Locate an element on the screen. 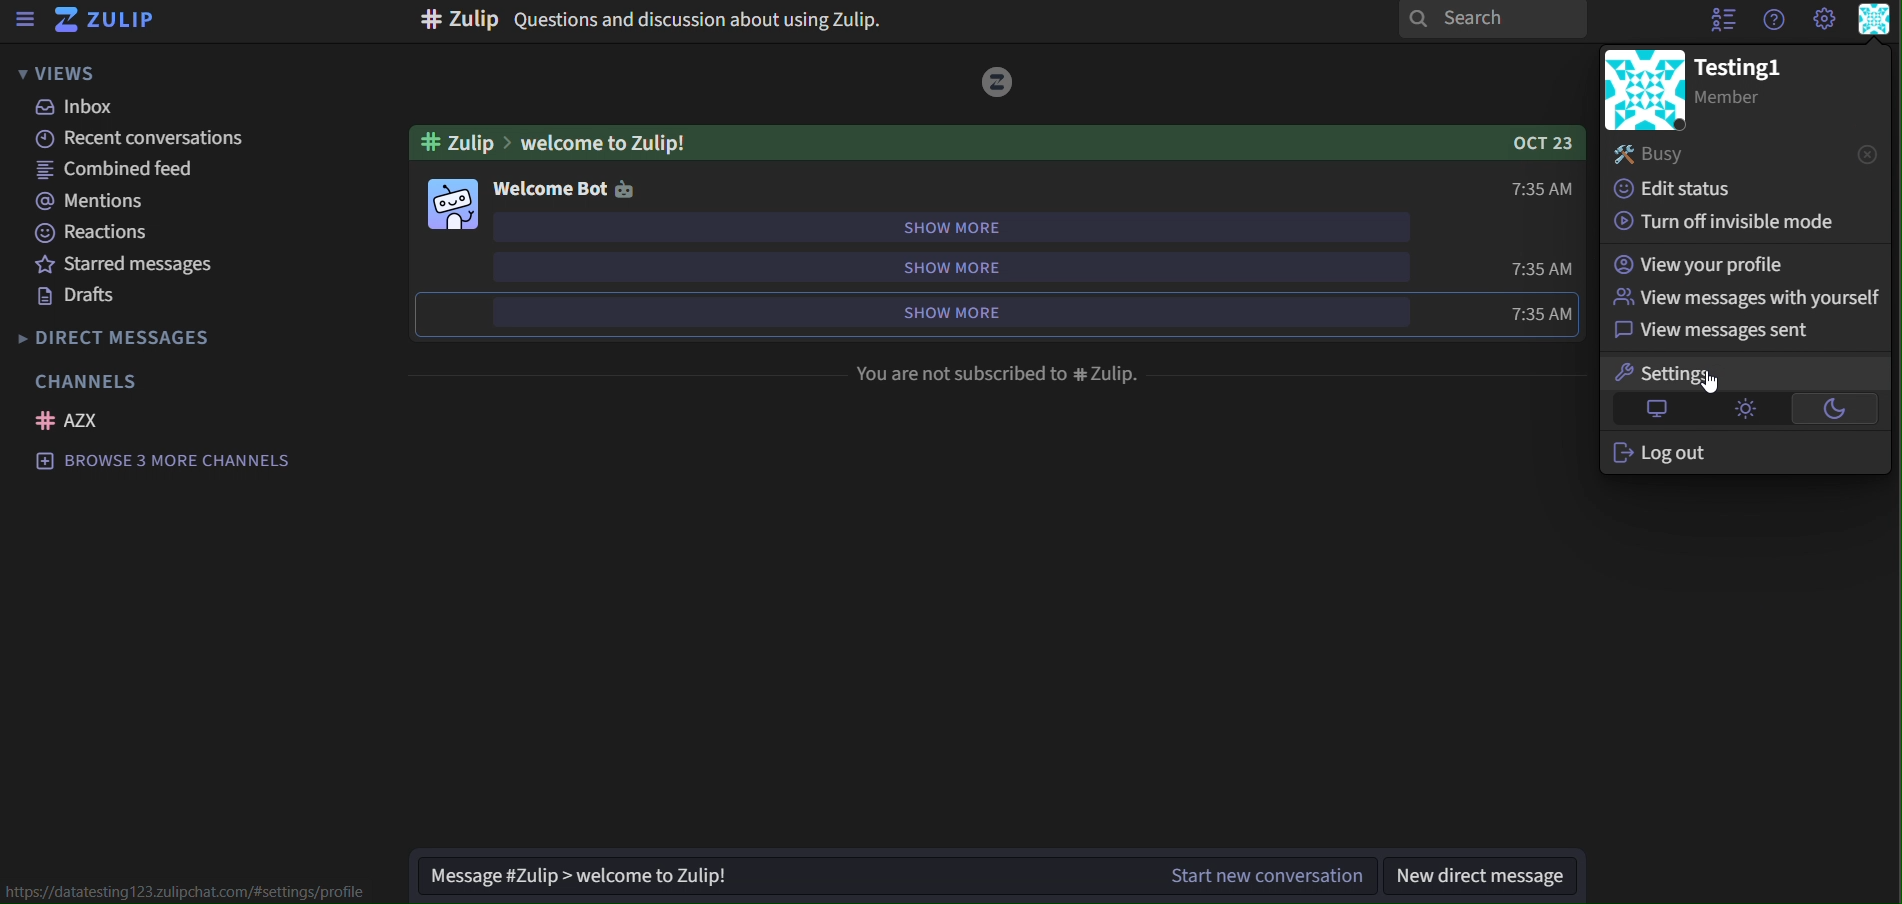  reactions is located at coordinates (108, 233).